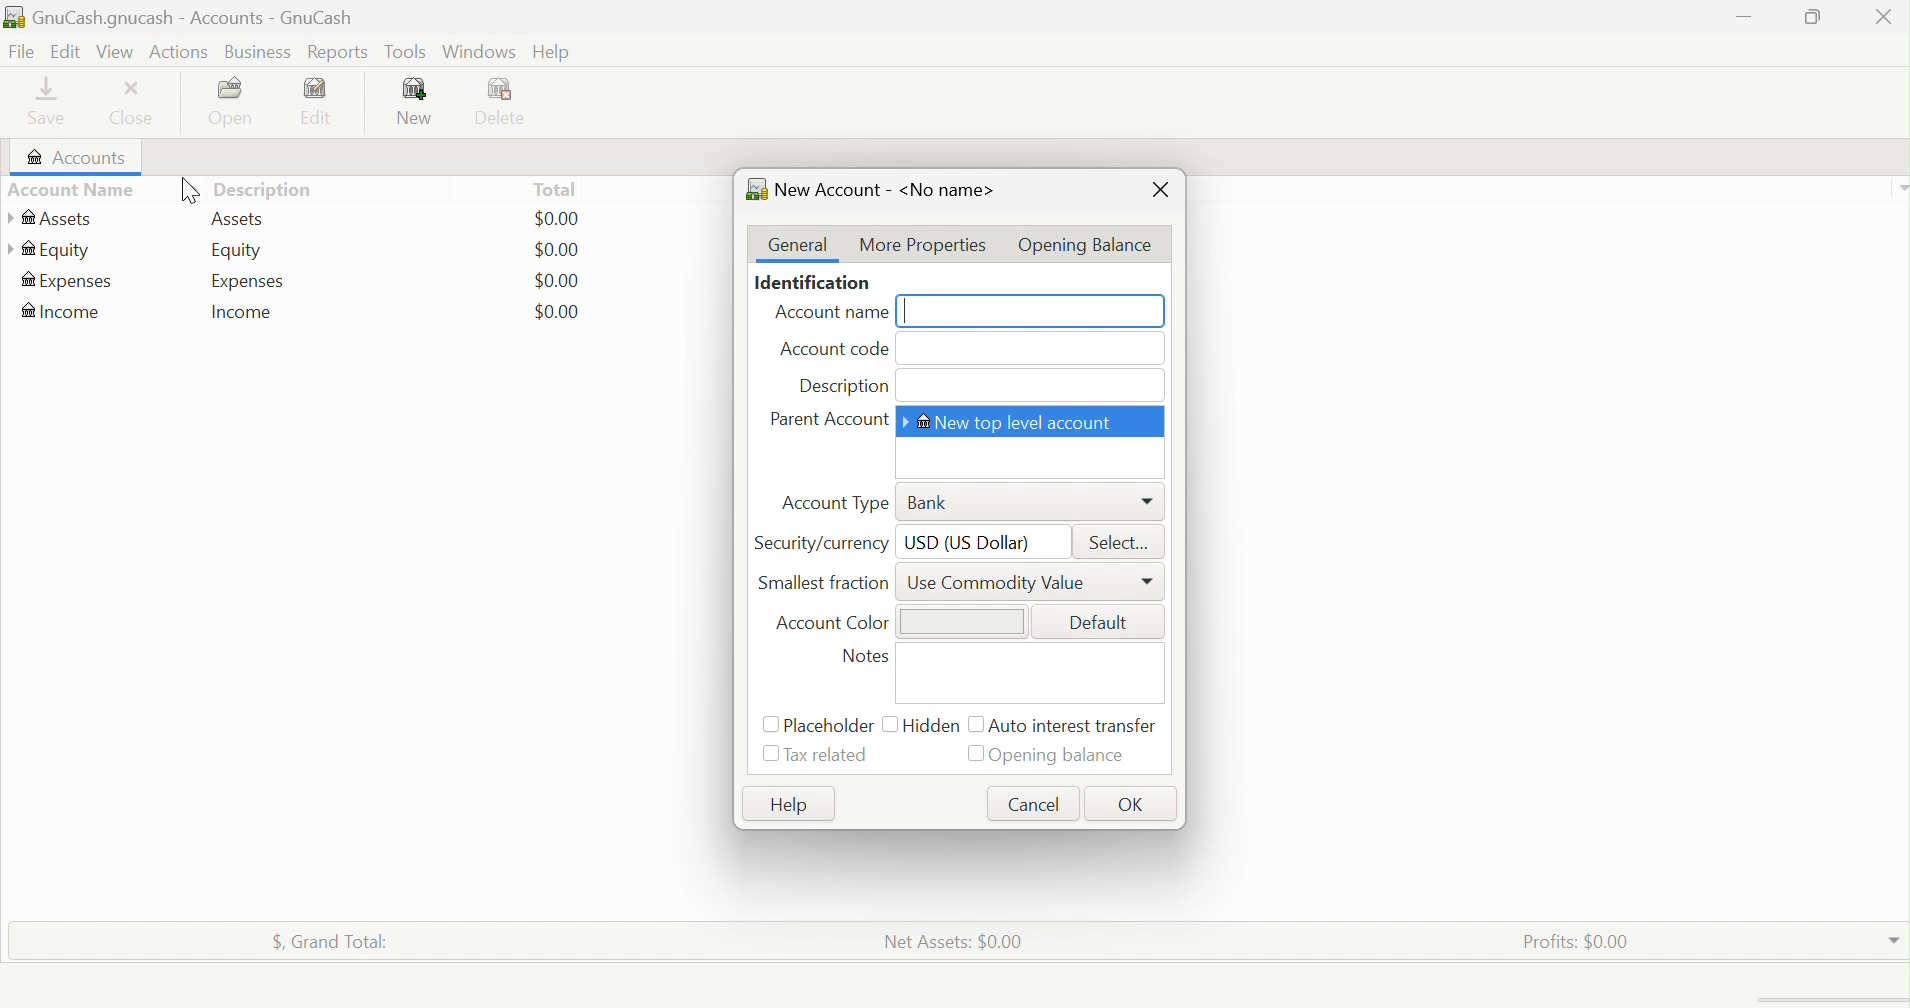 The image size is (1910, 1008). What do you see at coordinates (241, 219) in the screenshot?
I see `Assets` at bounding box center [241, 219].